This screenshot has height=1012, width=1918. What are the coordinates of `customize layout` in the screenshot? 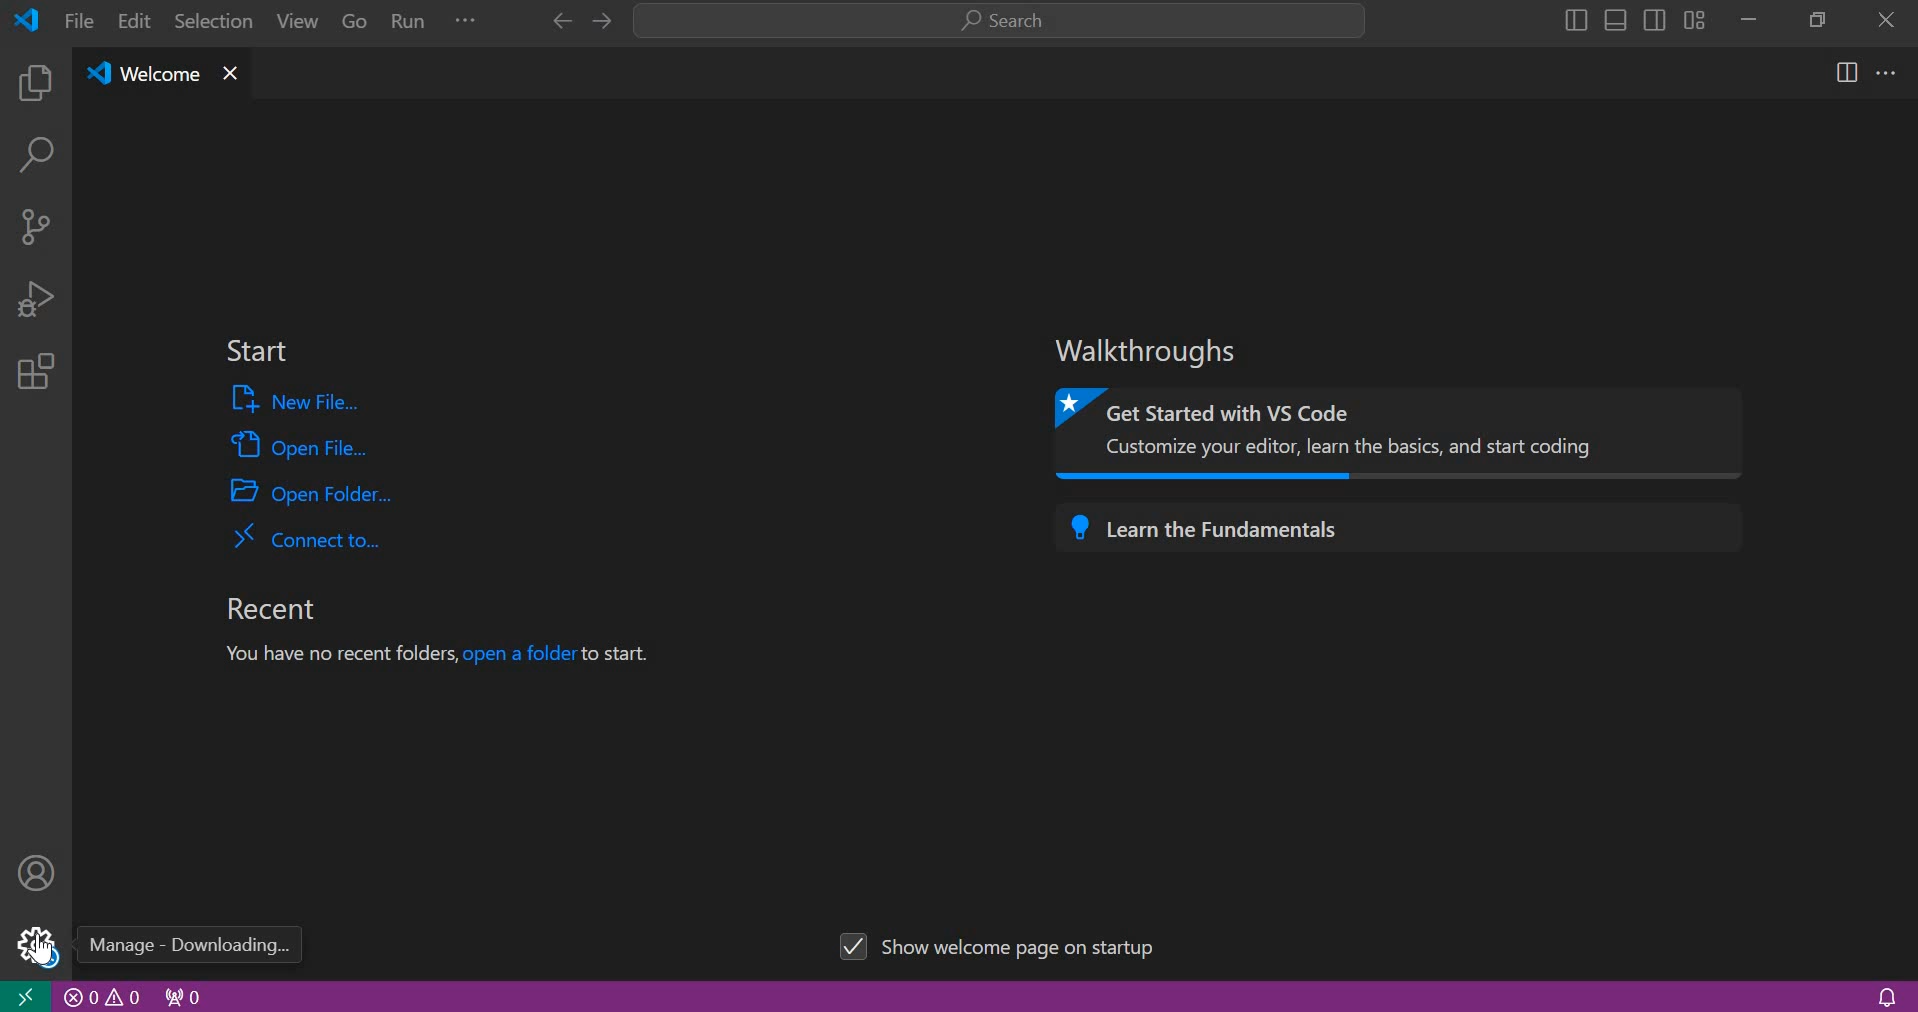 It's located at (1694, 19).